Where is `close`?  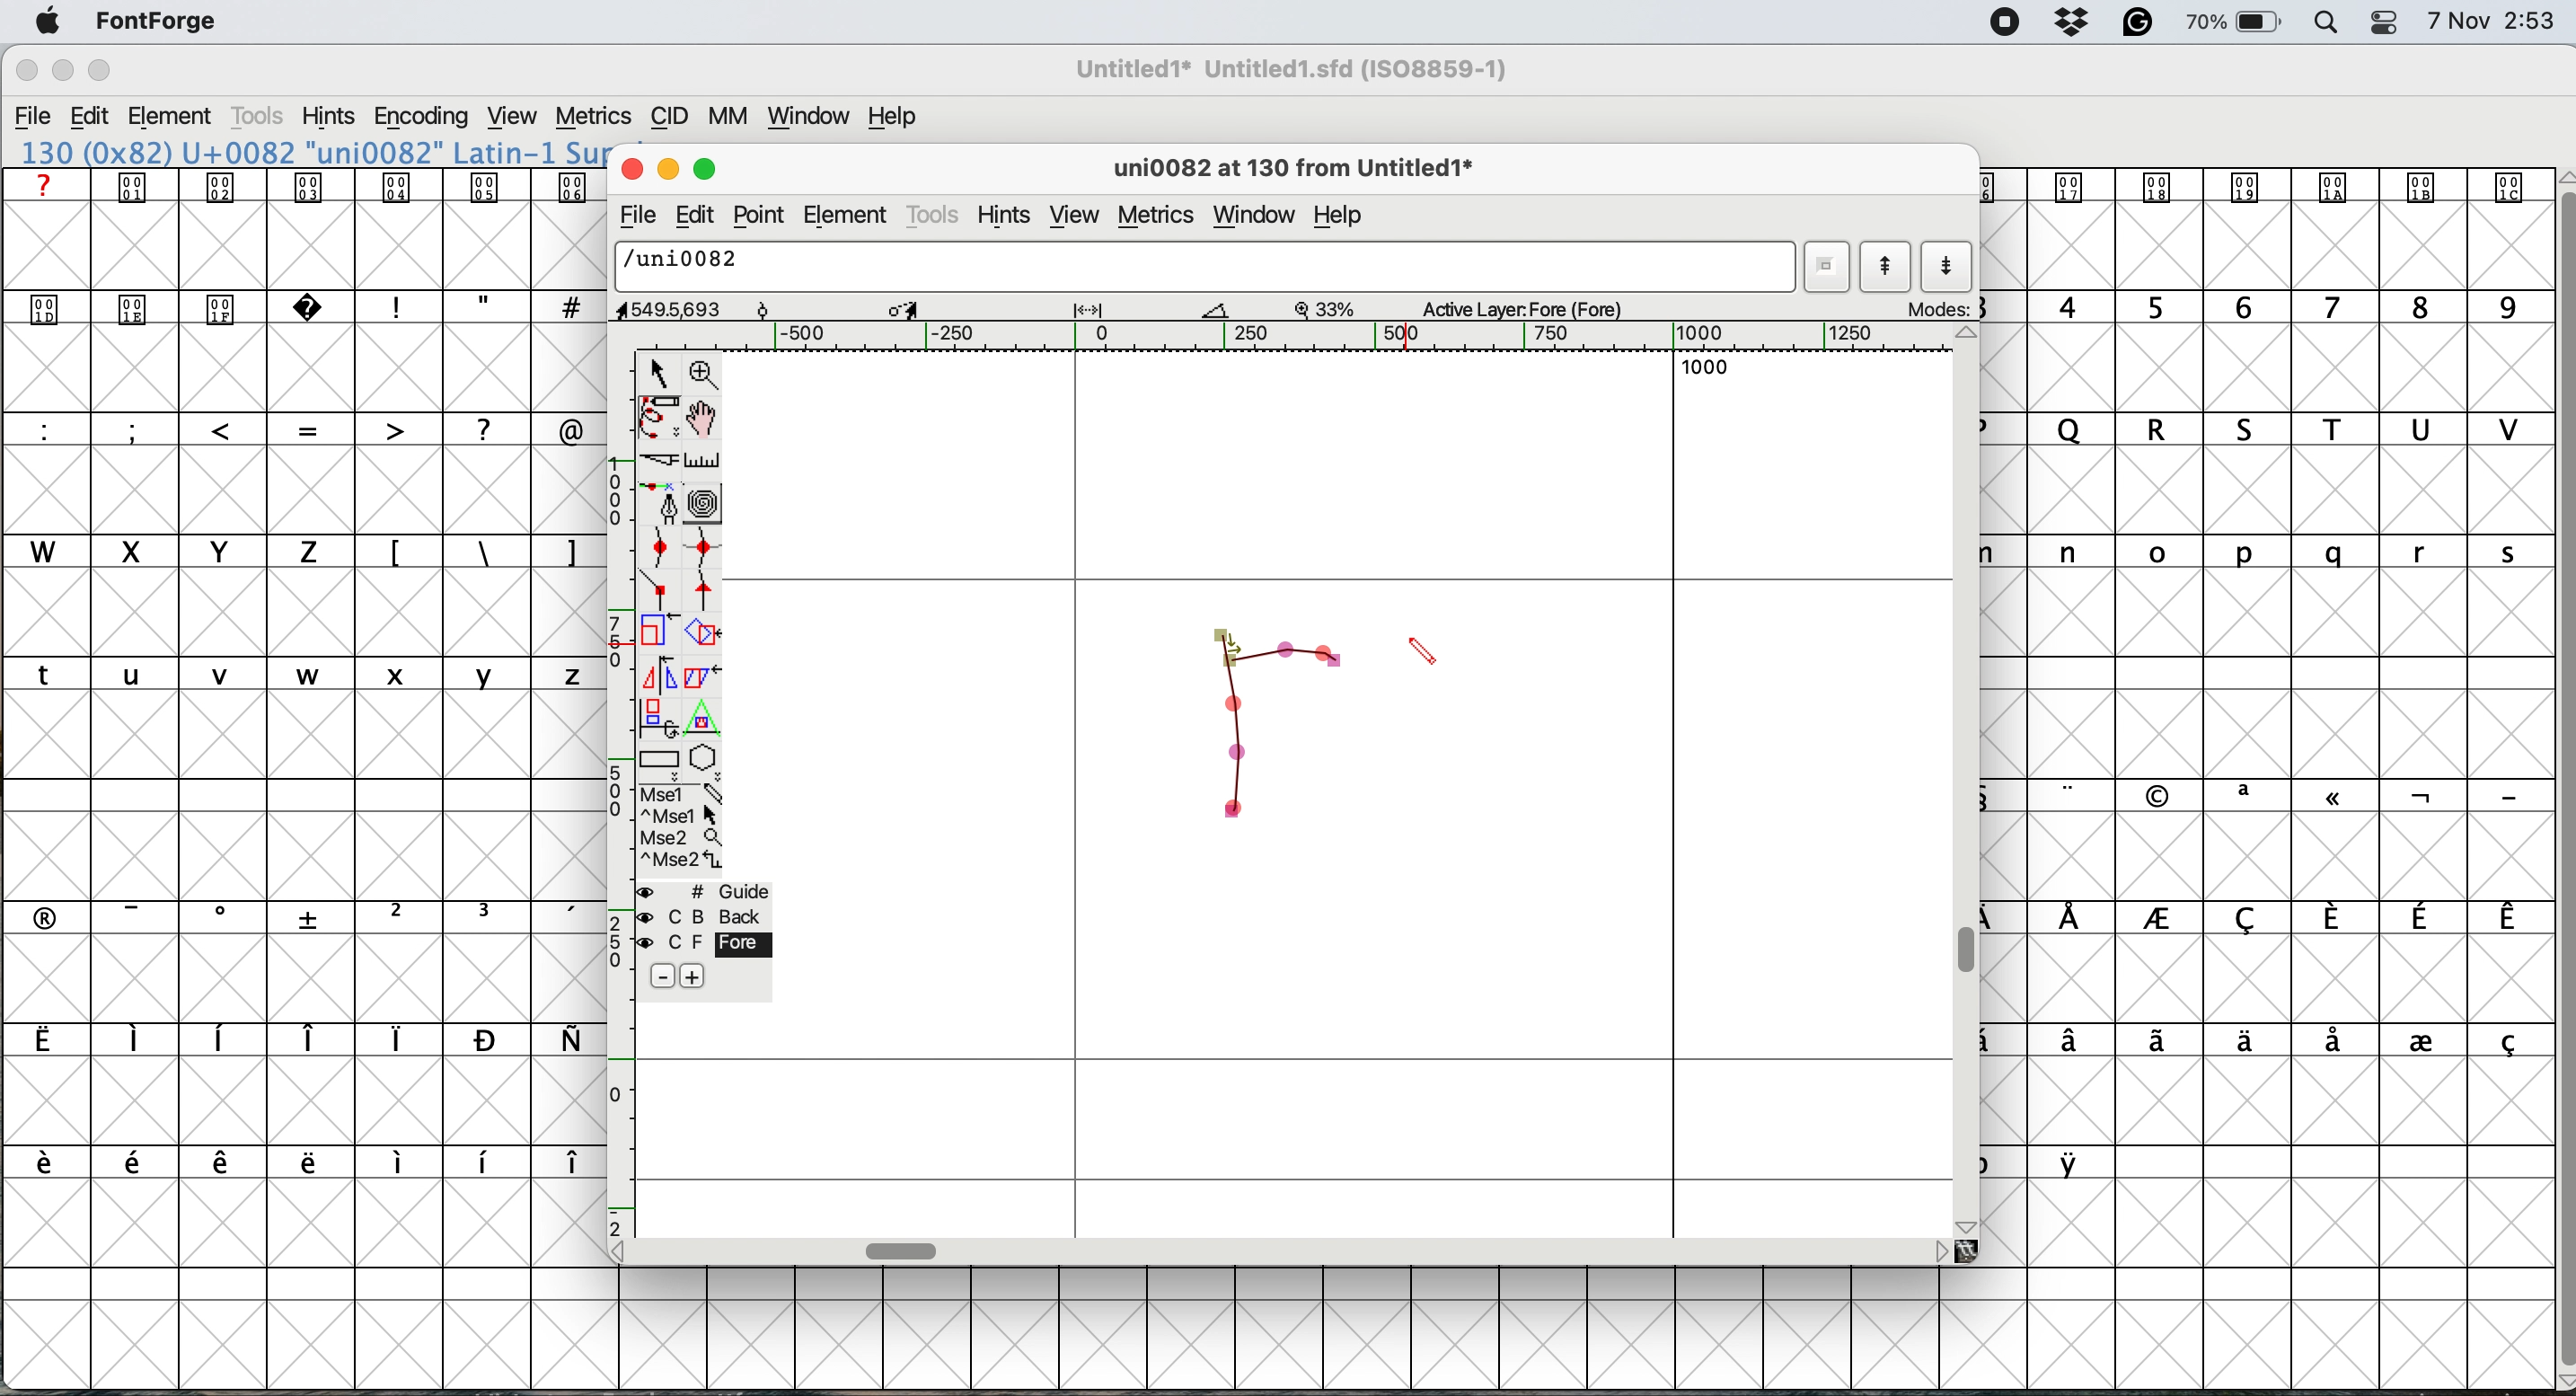
close is located at coordinates (632, 170).